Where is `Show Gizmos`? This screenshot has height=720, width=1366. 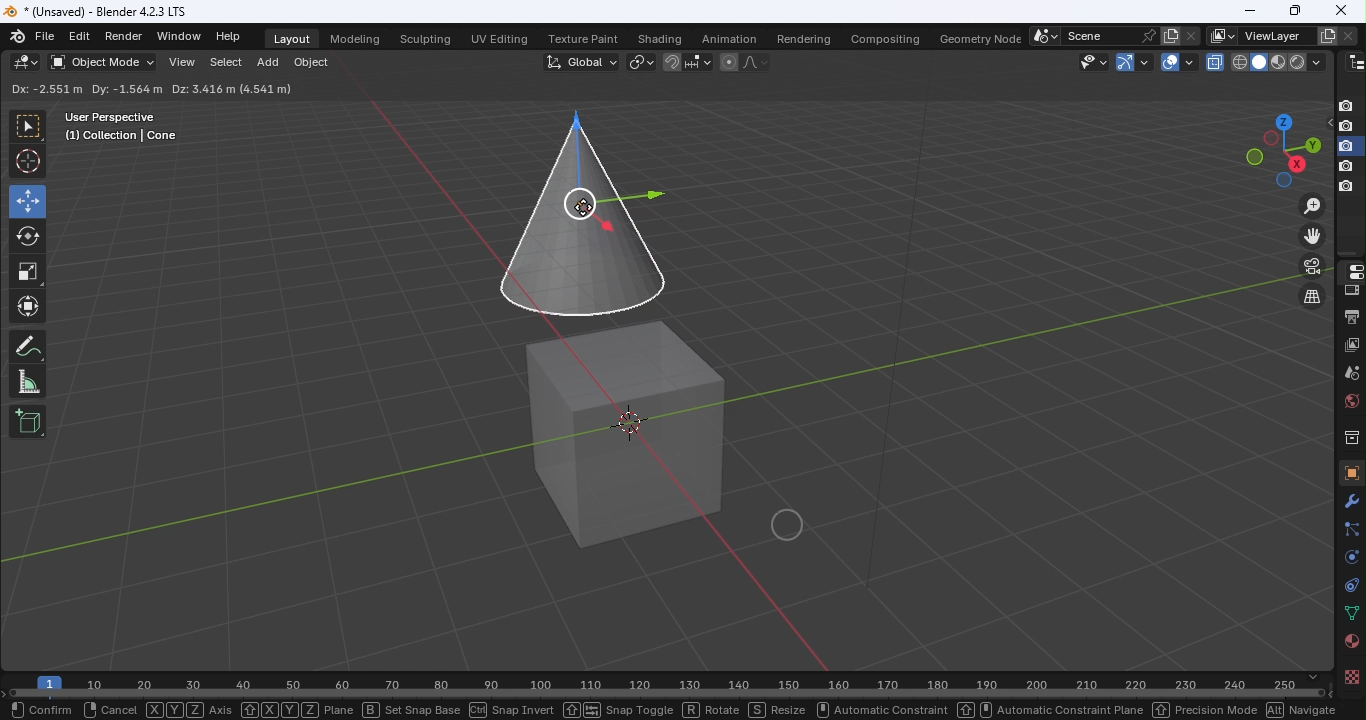
Show Gizmos is located at coordinates (1145, 61).